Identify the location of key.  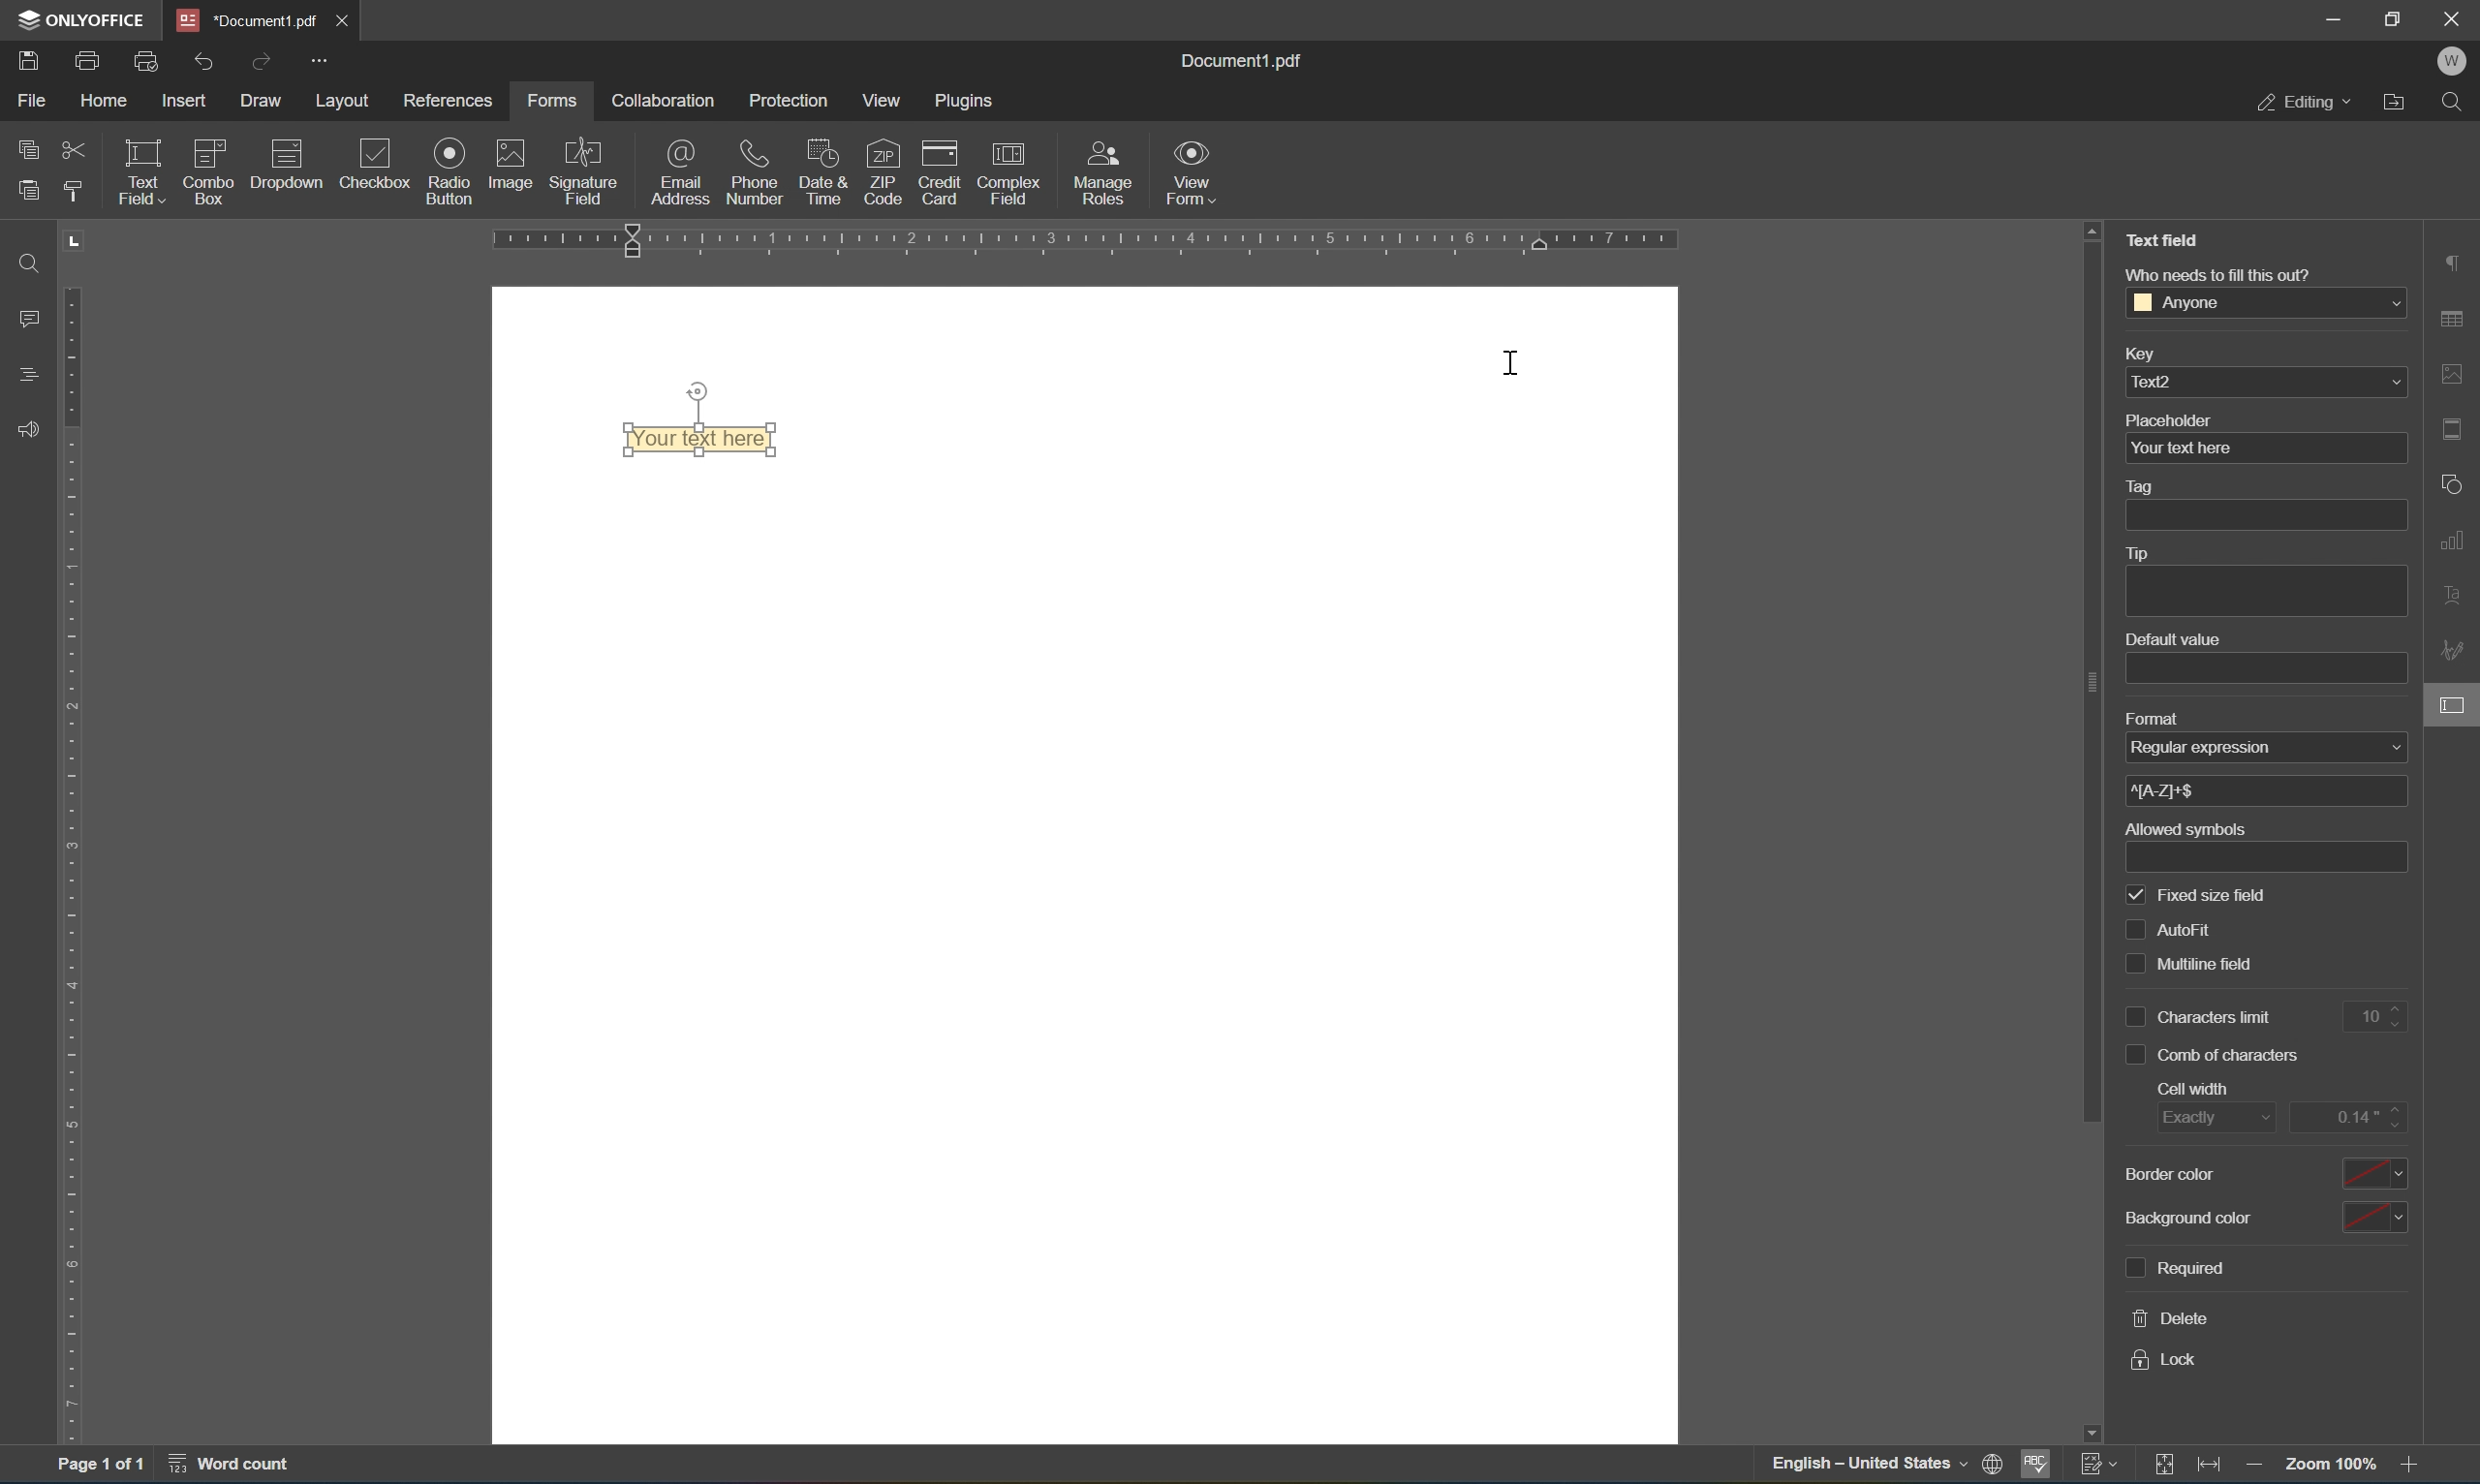
(2141, 351).